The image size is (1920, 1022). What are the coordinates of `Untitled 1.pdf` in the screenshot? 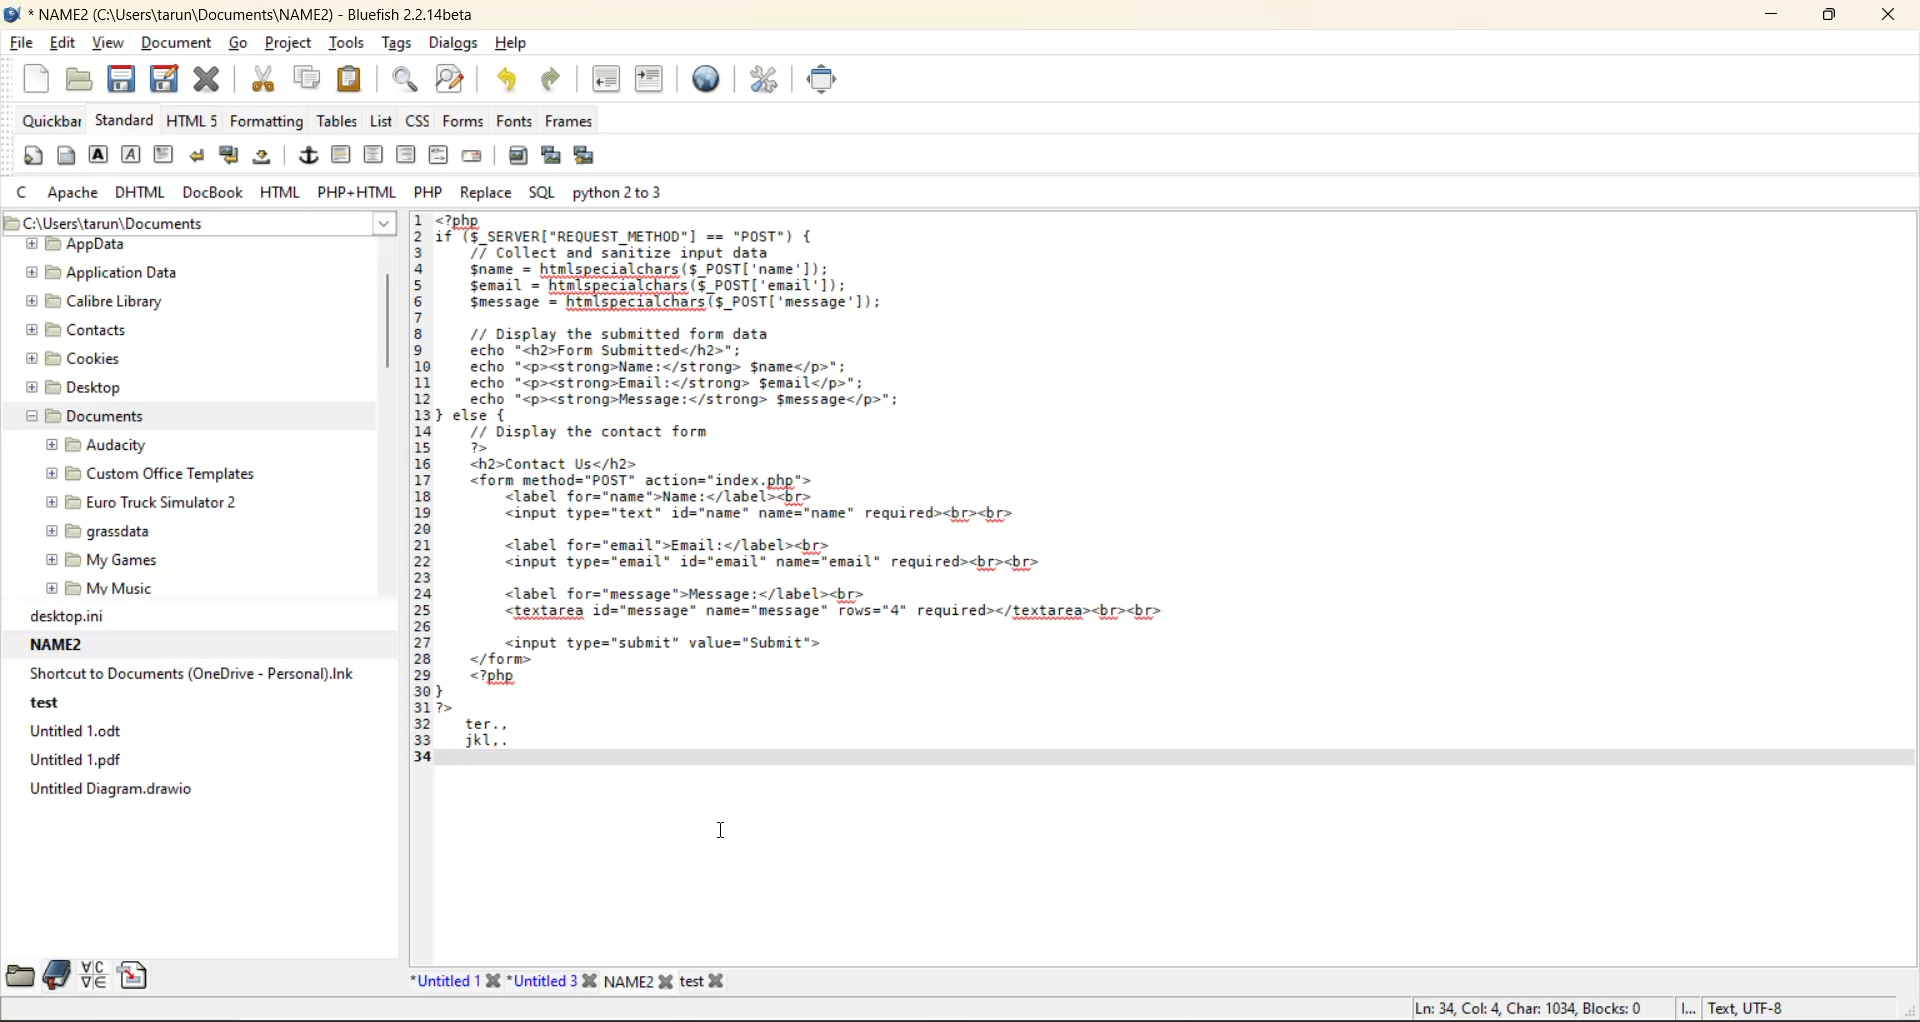 It's located at (73, 762).